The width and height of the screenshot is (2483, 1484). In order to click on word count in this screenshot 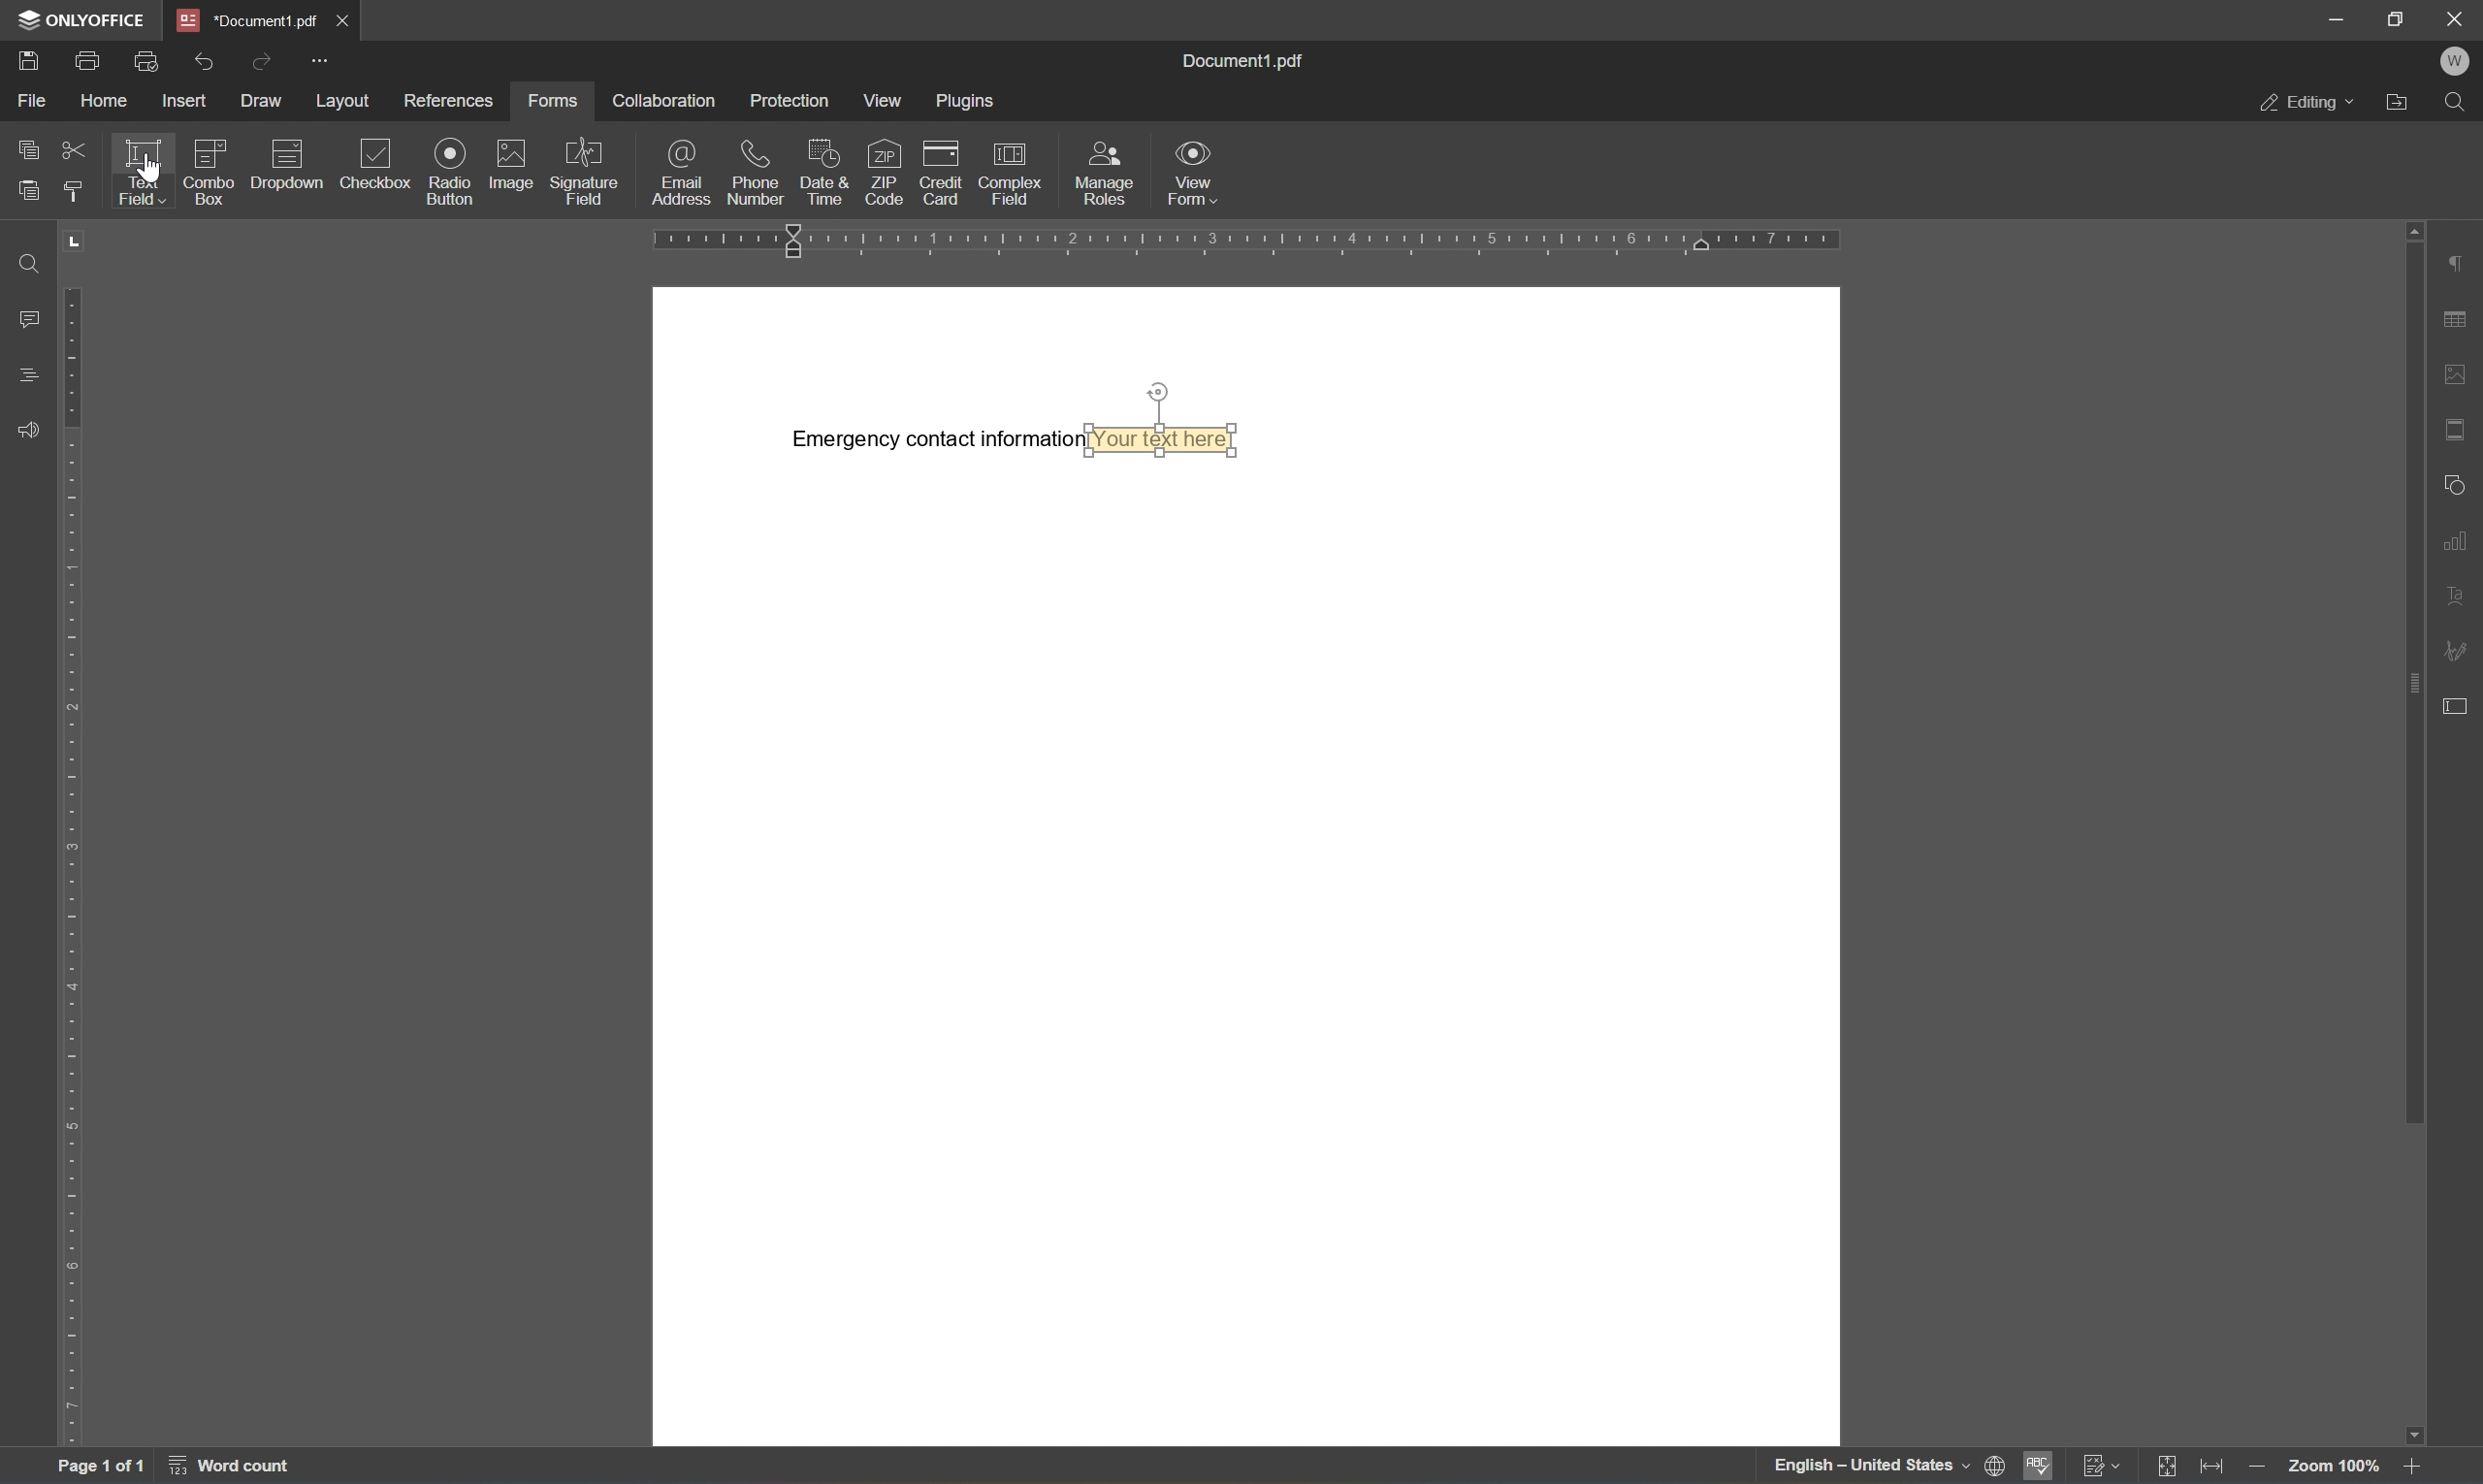, I will do `click(233, 1467)`.